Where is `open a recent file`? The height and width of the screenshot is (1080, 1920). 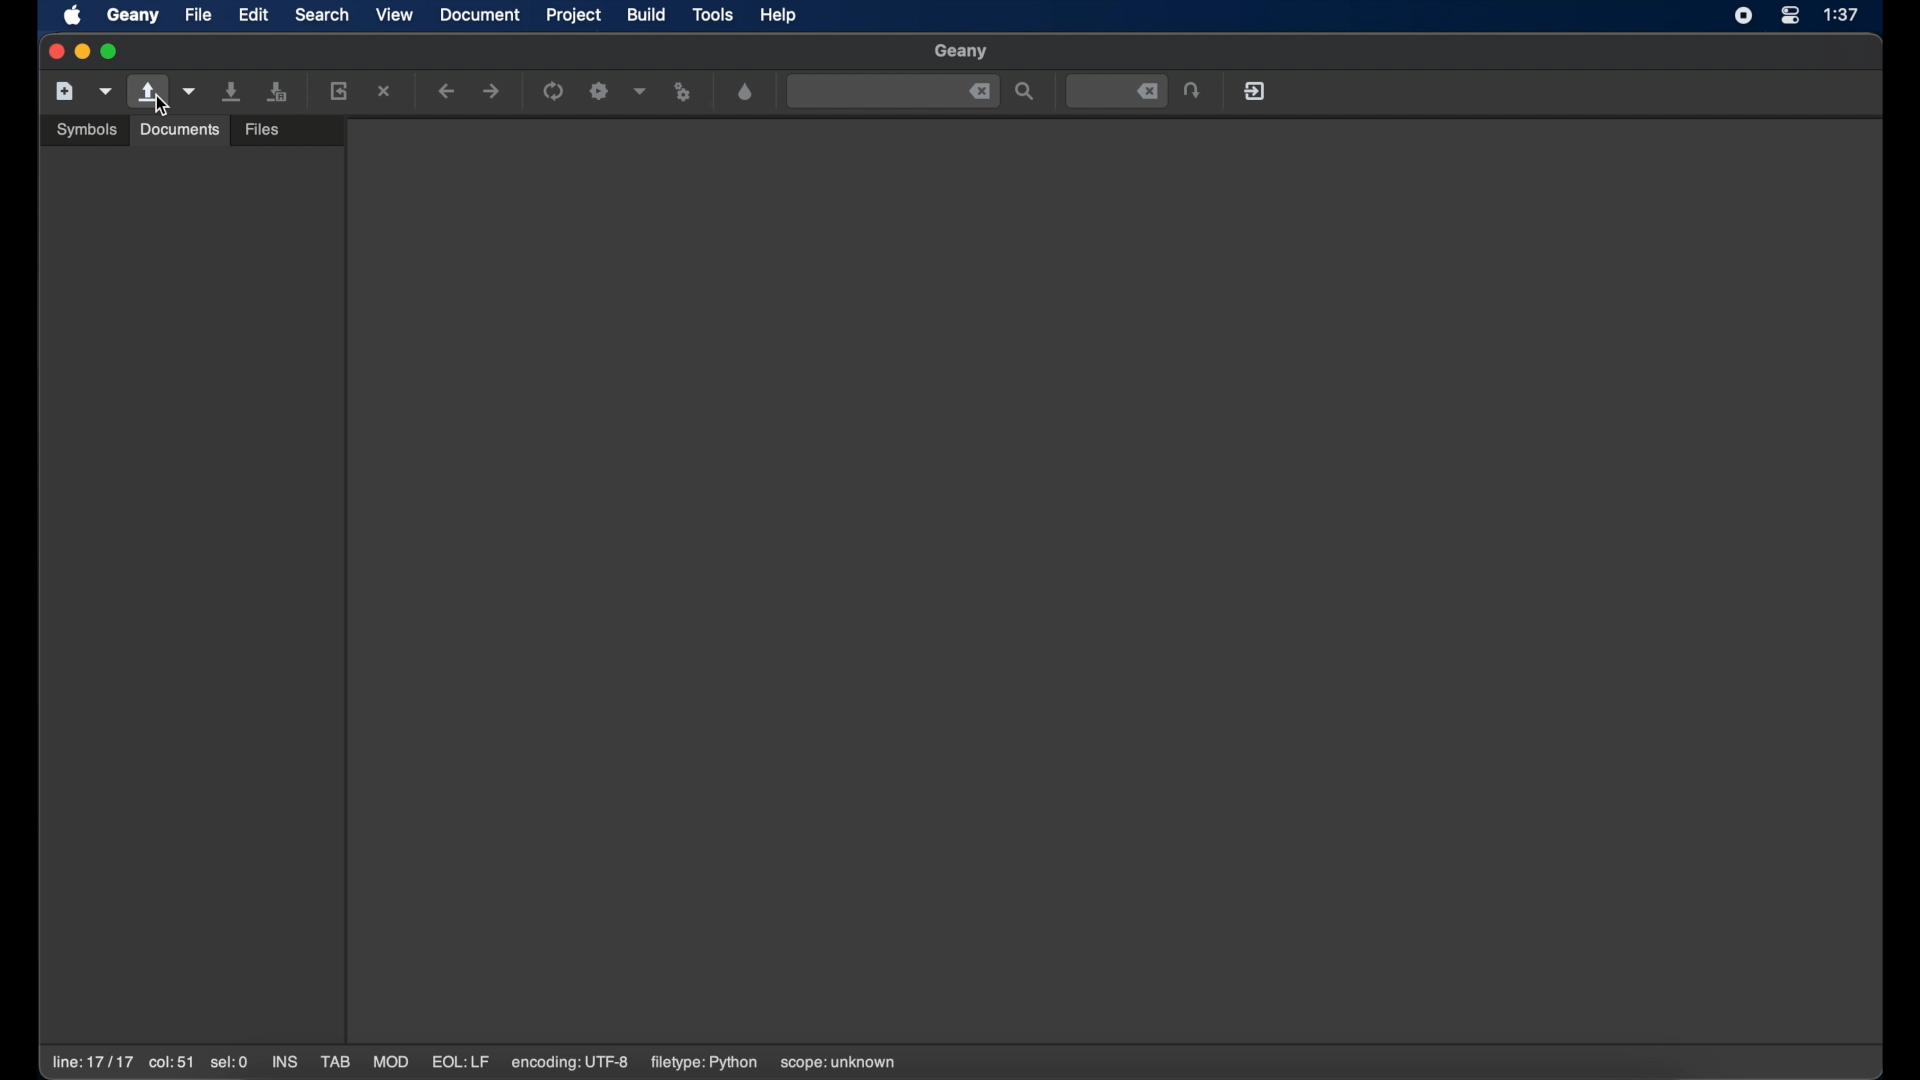 open a recent file is located at coordinates (190, 91).